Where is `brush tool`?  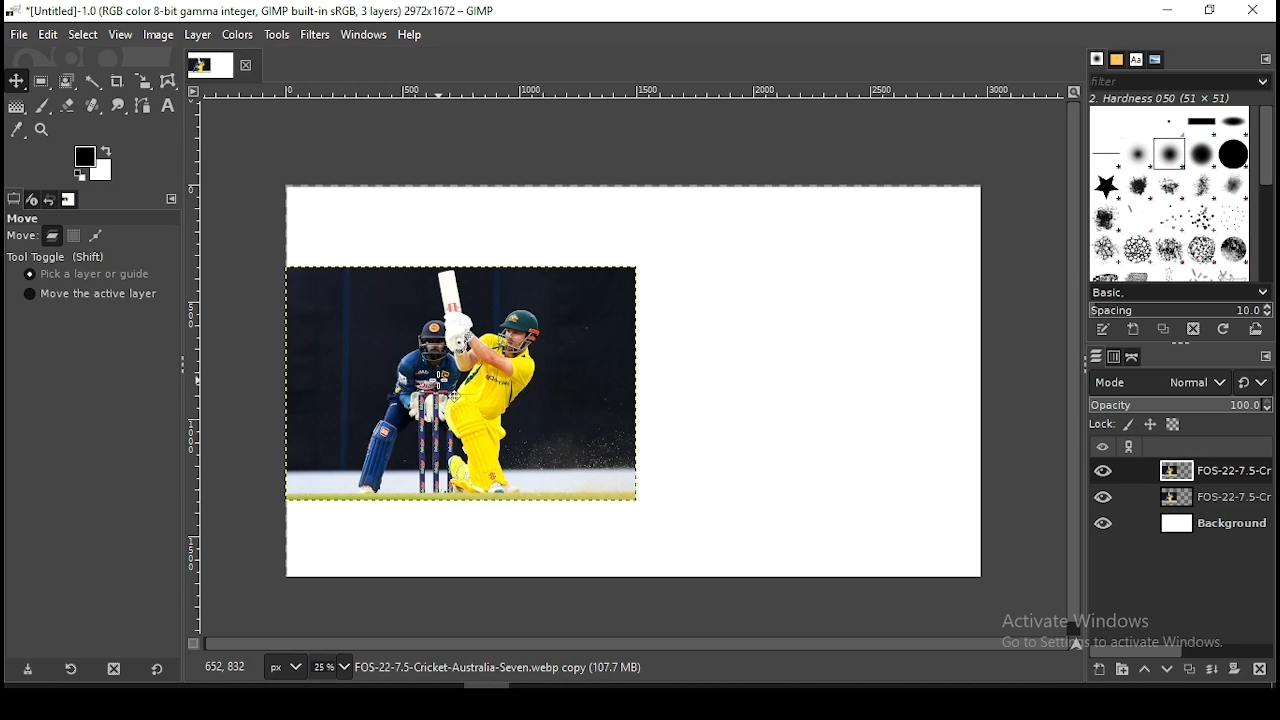 brush tool is located at coordinates (43, 106).